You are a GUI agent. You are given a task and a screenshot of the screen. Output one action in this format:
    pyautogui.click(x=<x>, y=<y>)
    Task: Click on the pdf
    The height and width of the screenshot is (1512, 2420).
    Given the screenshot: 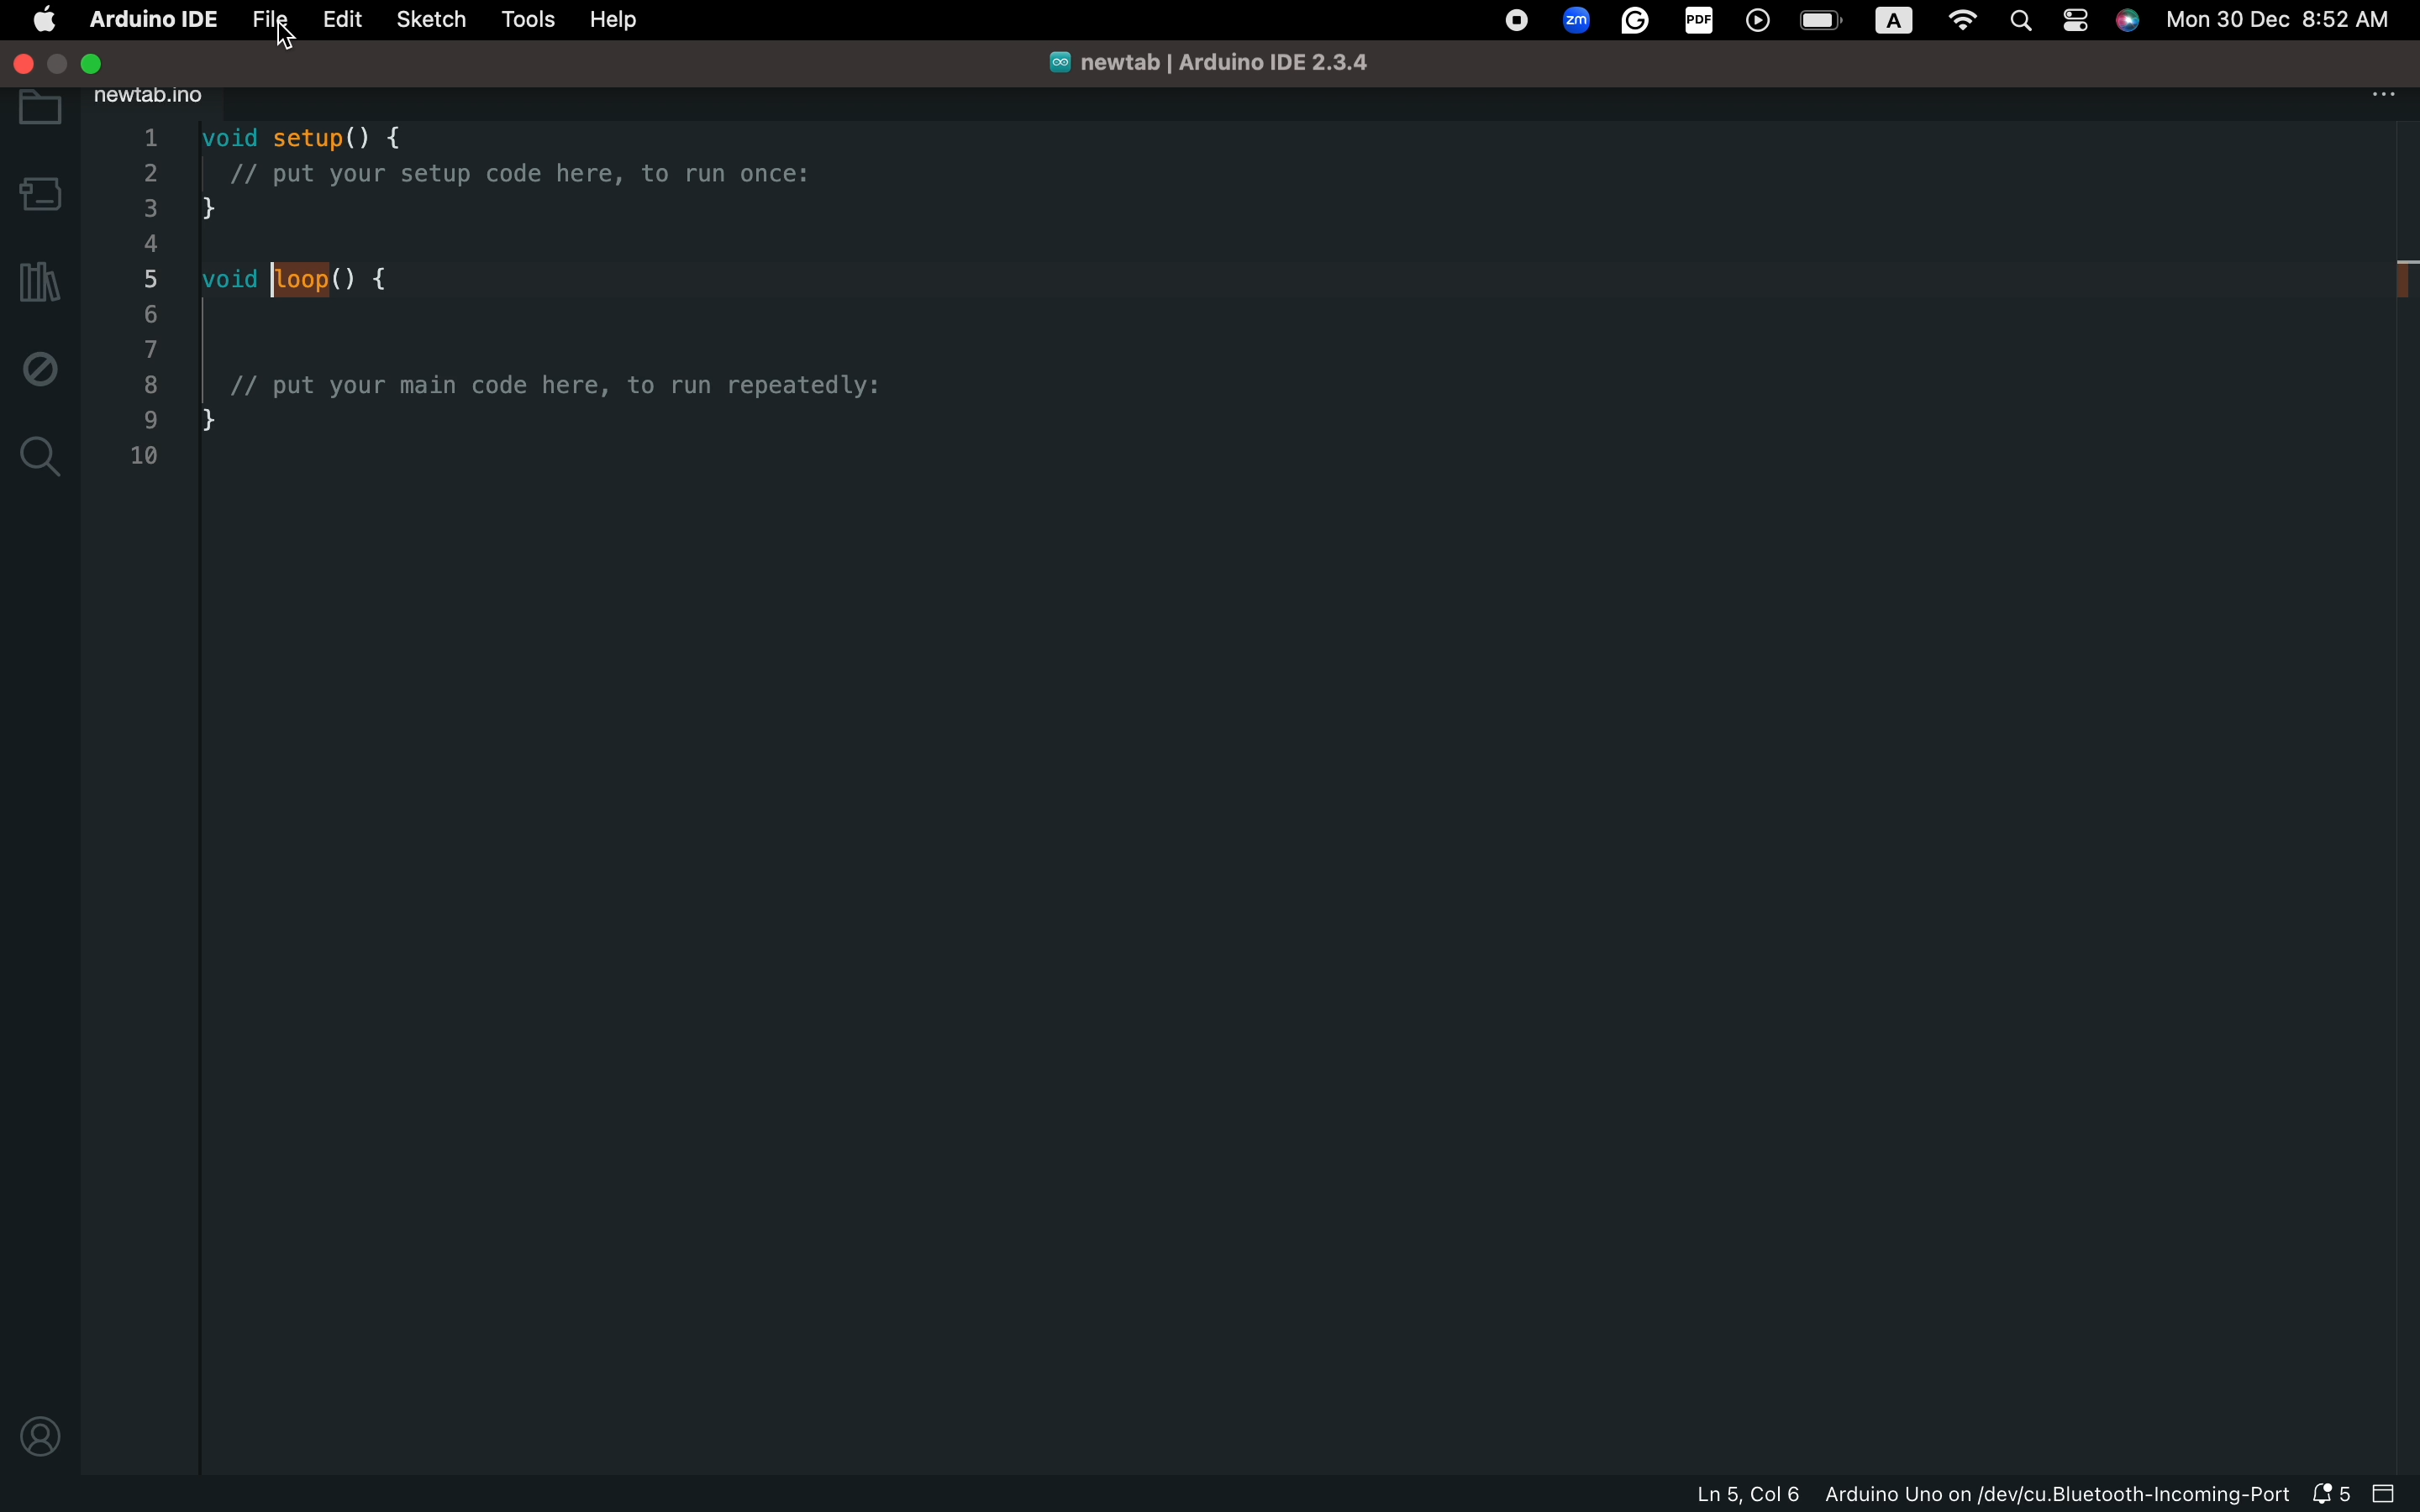 What is the action you would take?
    pyautogui.click(x=1702, y=21)
    